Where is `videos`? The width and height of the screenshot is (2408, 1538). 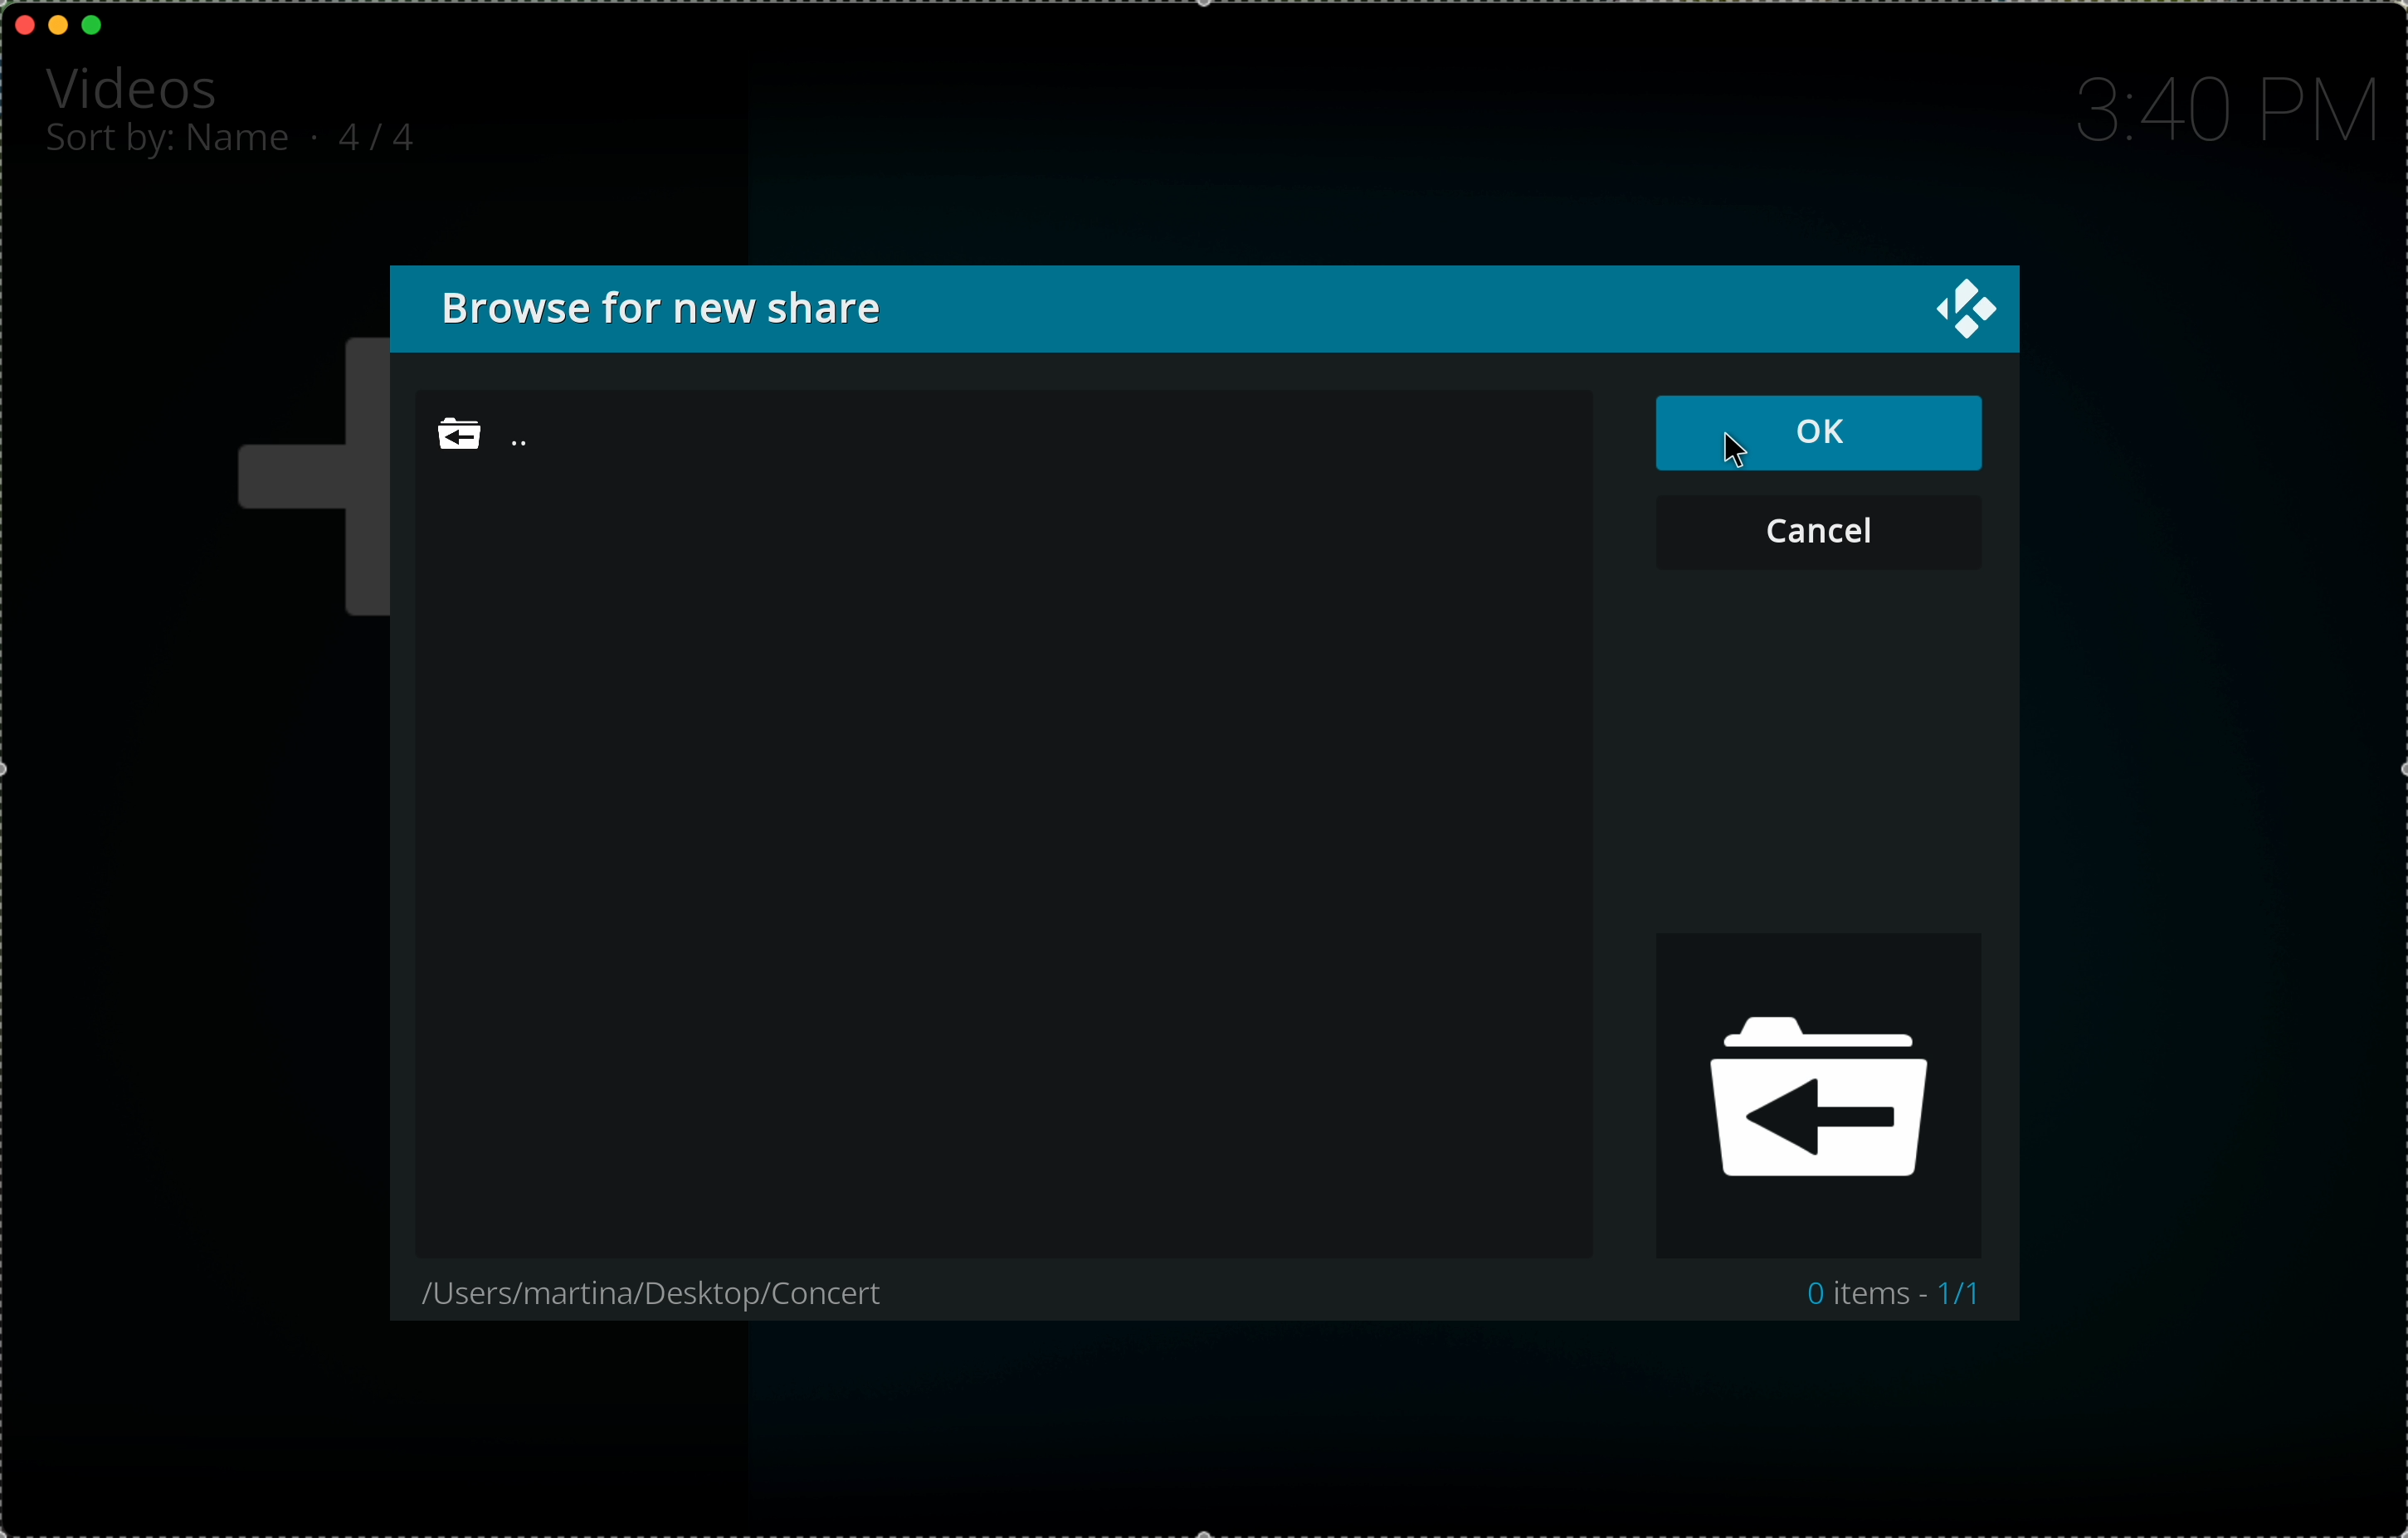 videos is located at coordinates (137, 85).